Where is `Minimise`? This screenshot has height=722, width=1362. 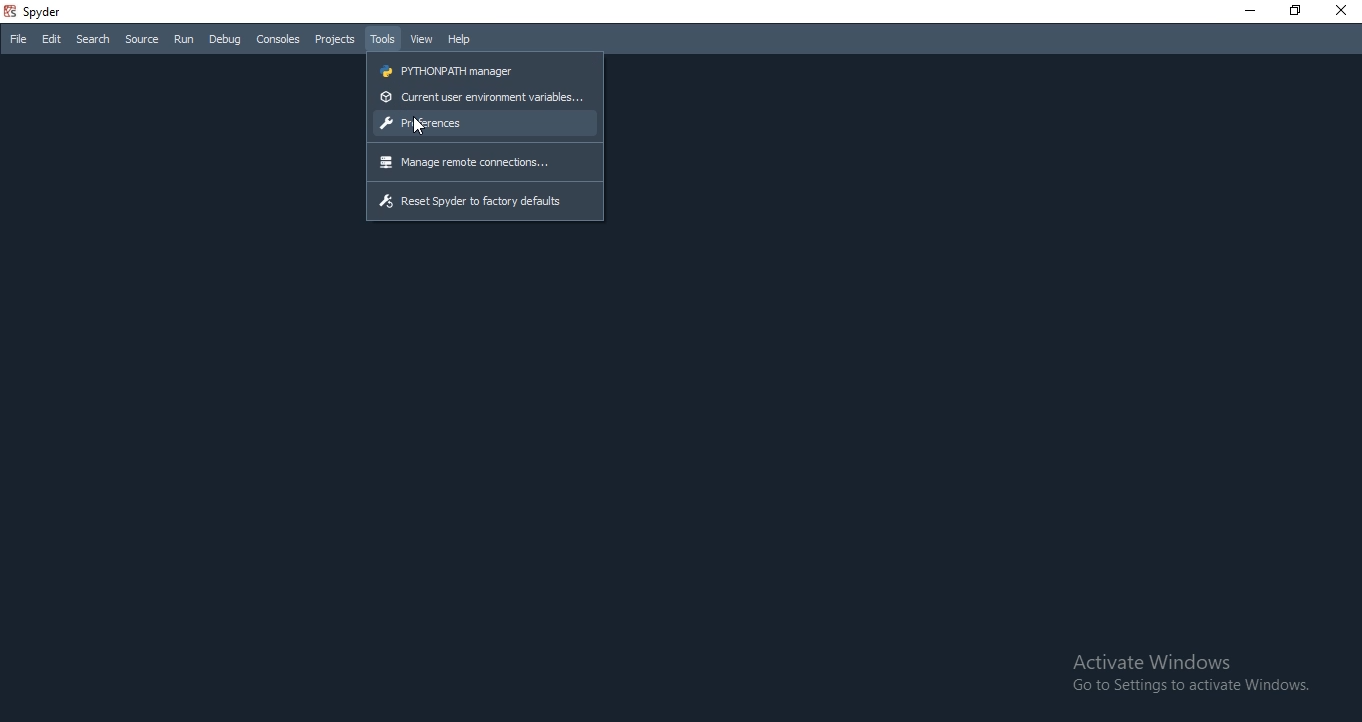
Minimise is located at coordinates (1247, 8).